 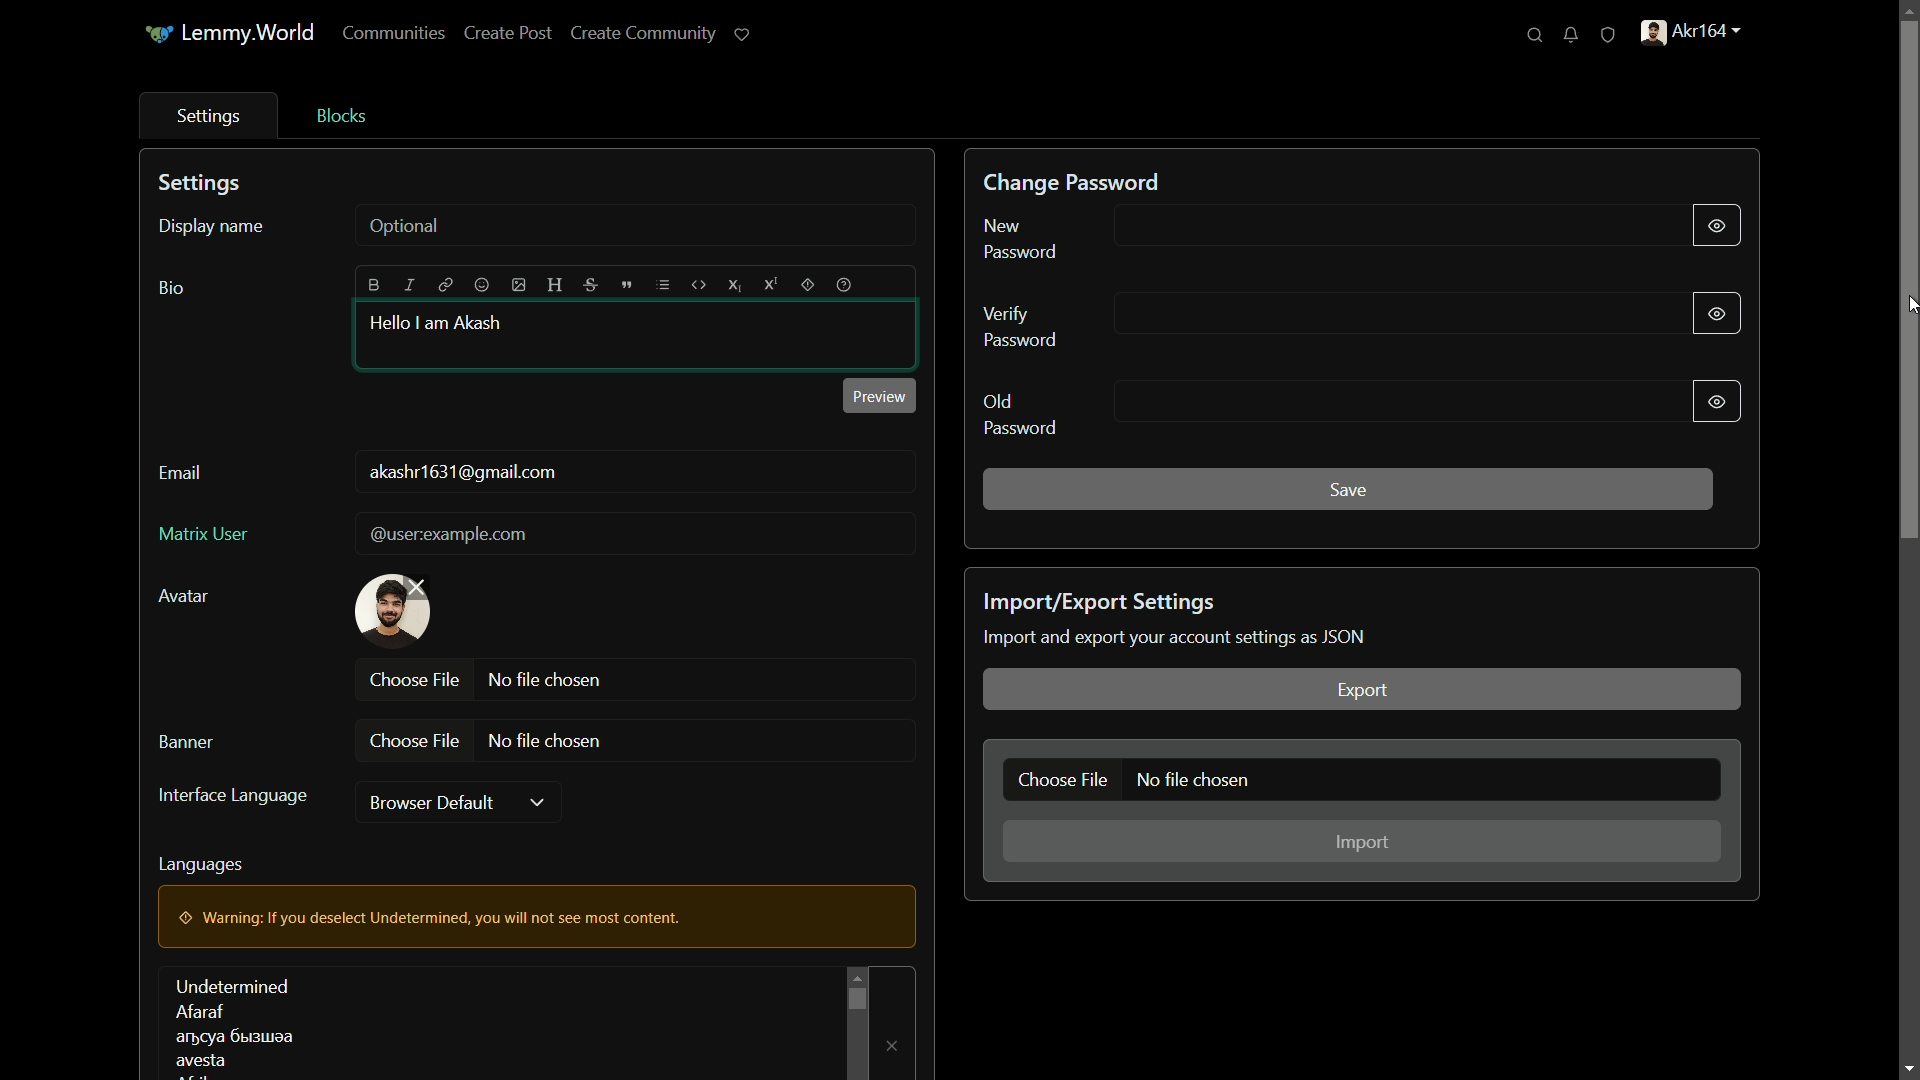 What do you see at coordinates (1060, 779) in the screenshot?
I see `choose file` at bounding box center [1060, 779].